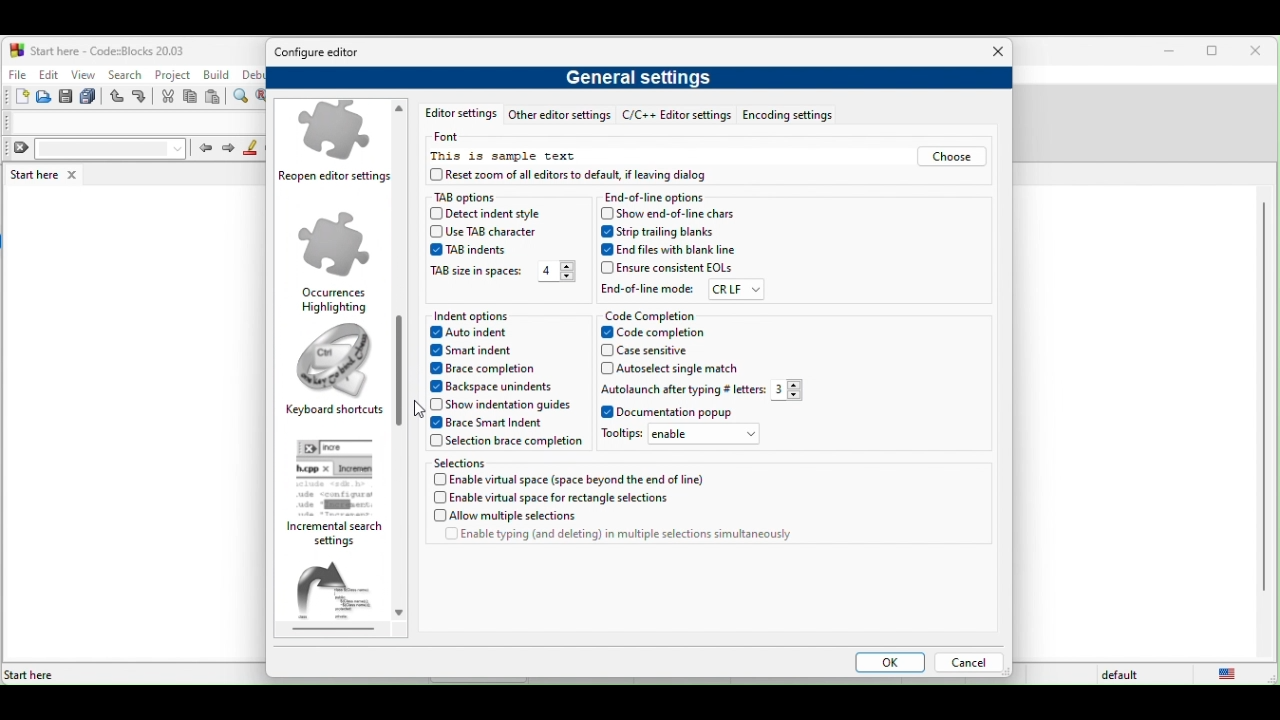 The image size is (1280, 720). Describe the element at coordinates (1170, 52) in the screenshot. I see `minimize` at that location.